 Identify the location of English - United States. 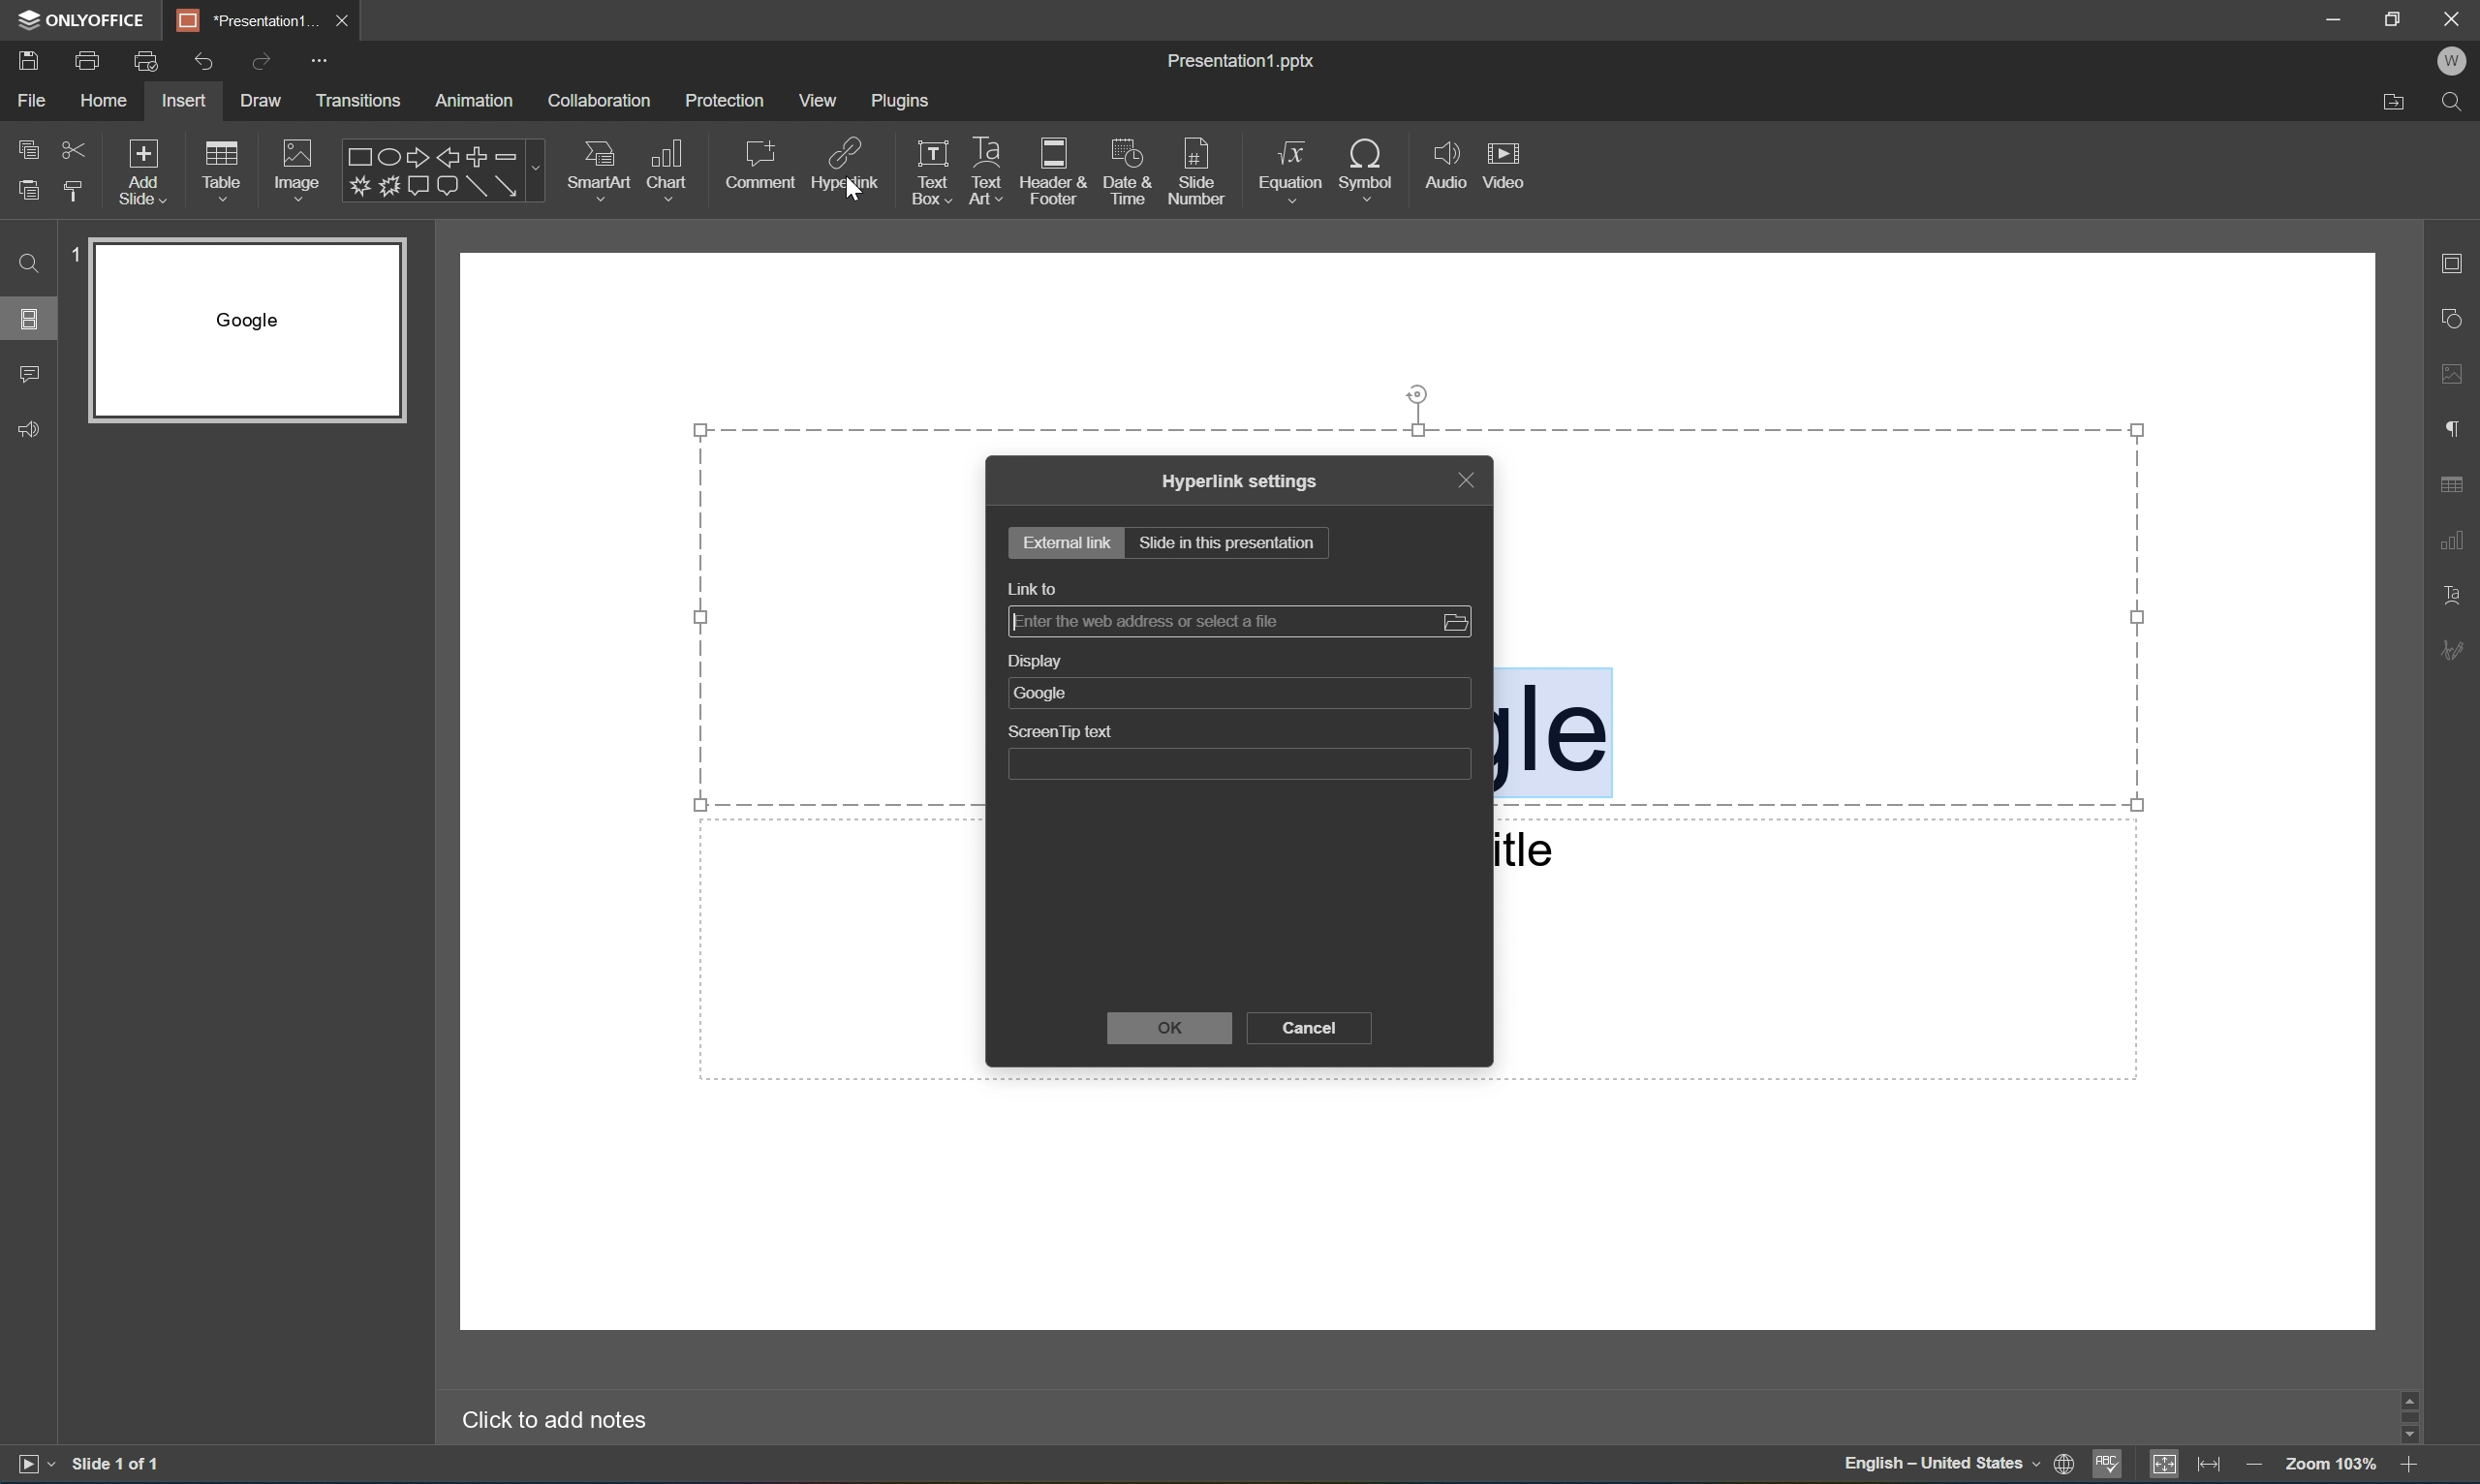
(1937, 1465).